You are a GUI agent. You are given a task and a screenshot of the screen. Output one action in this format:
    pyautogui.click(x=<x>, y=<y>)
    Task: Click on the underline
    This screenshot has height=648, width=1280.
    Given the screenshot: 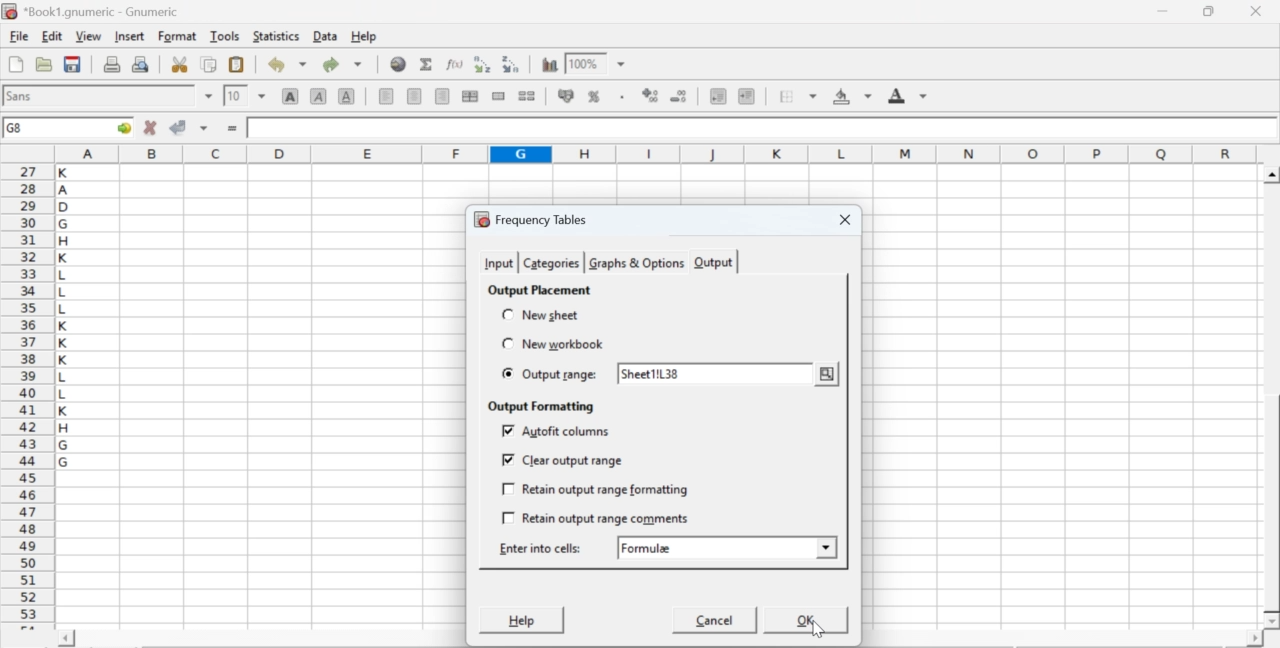 What is the action you would take?
    pyautogui.click(x=347, y=95)
    